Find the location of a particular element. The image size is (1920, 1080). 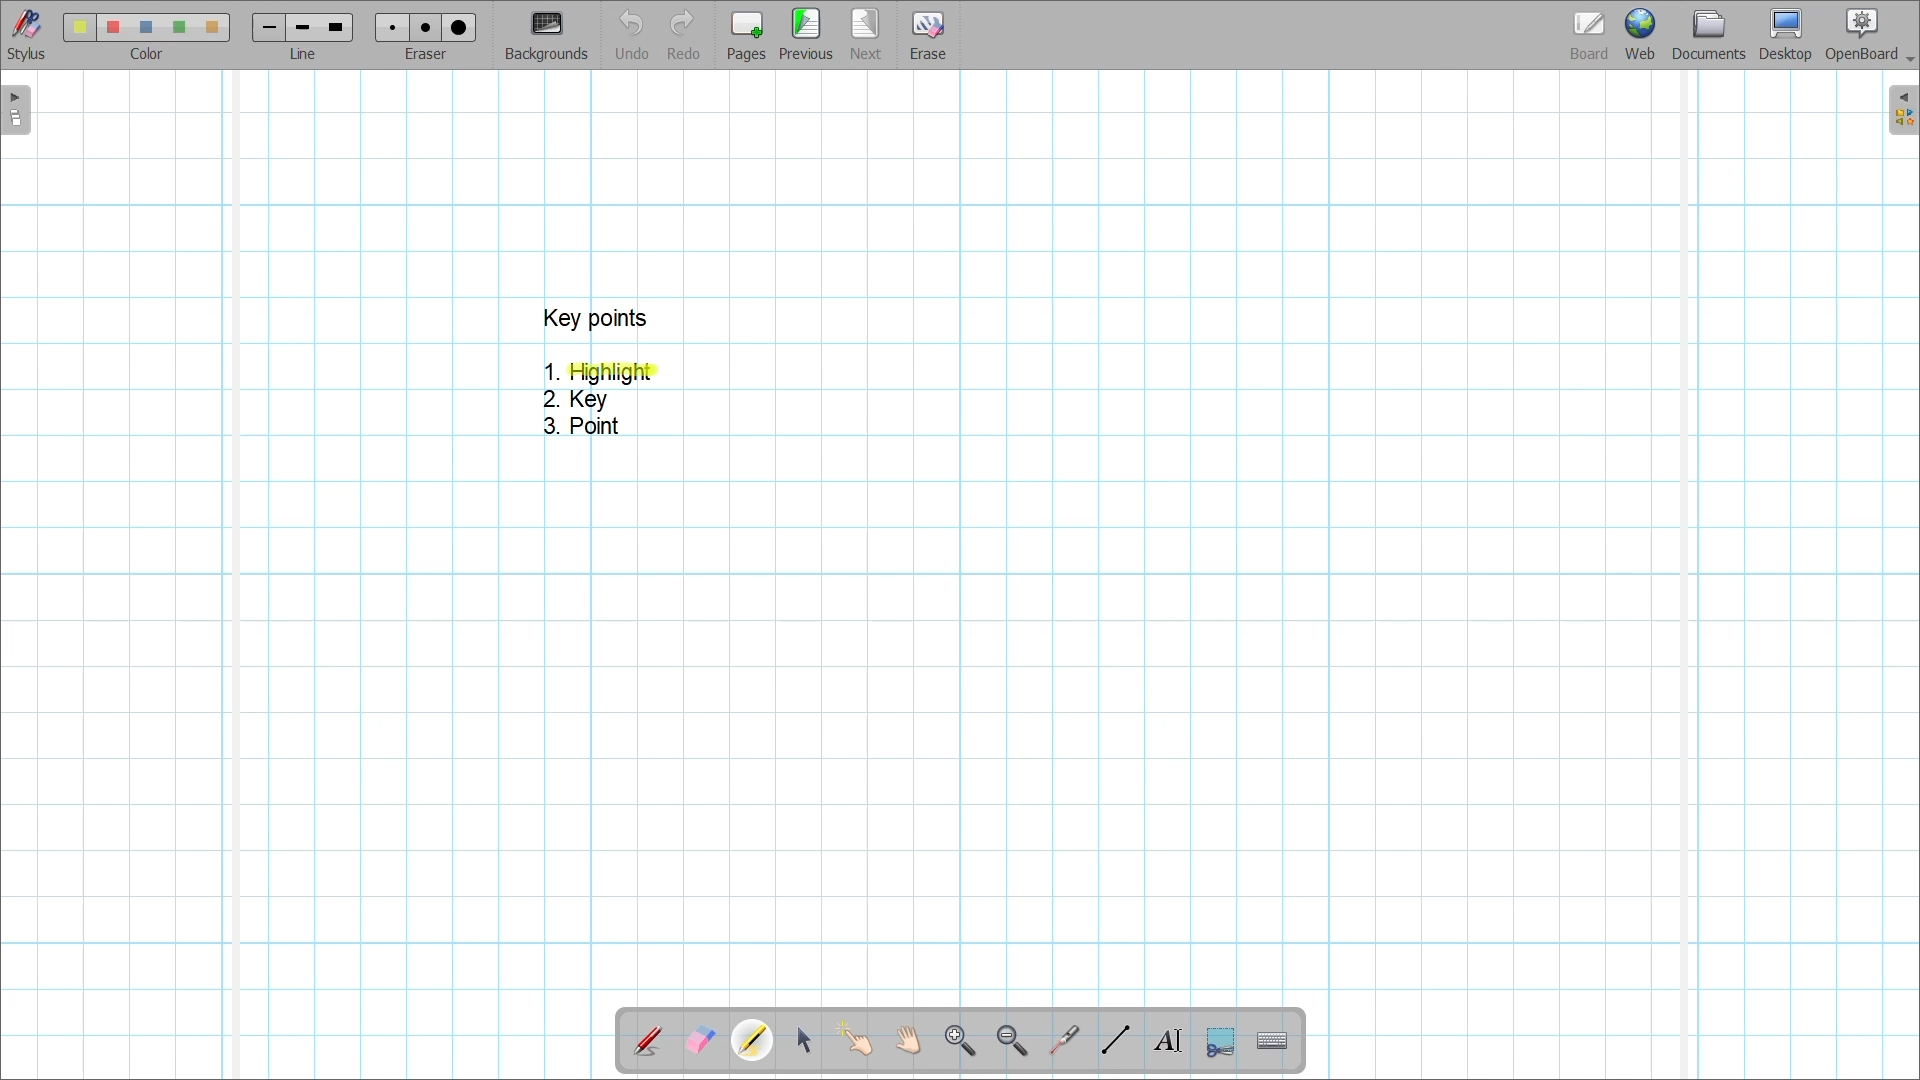

line 2 is located at coordinates (300, 28).